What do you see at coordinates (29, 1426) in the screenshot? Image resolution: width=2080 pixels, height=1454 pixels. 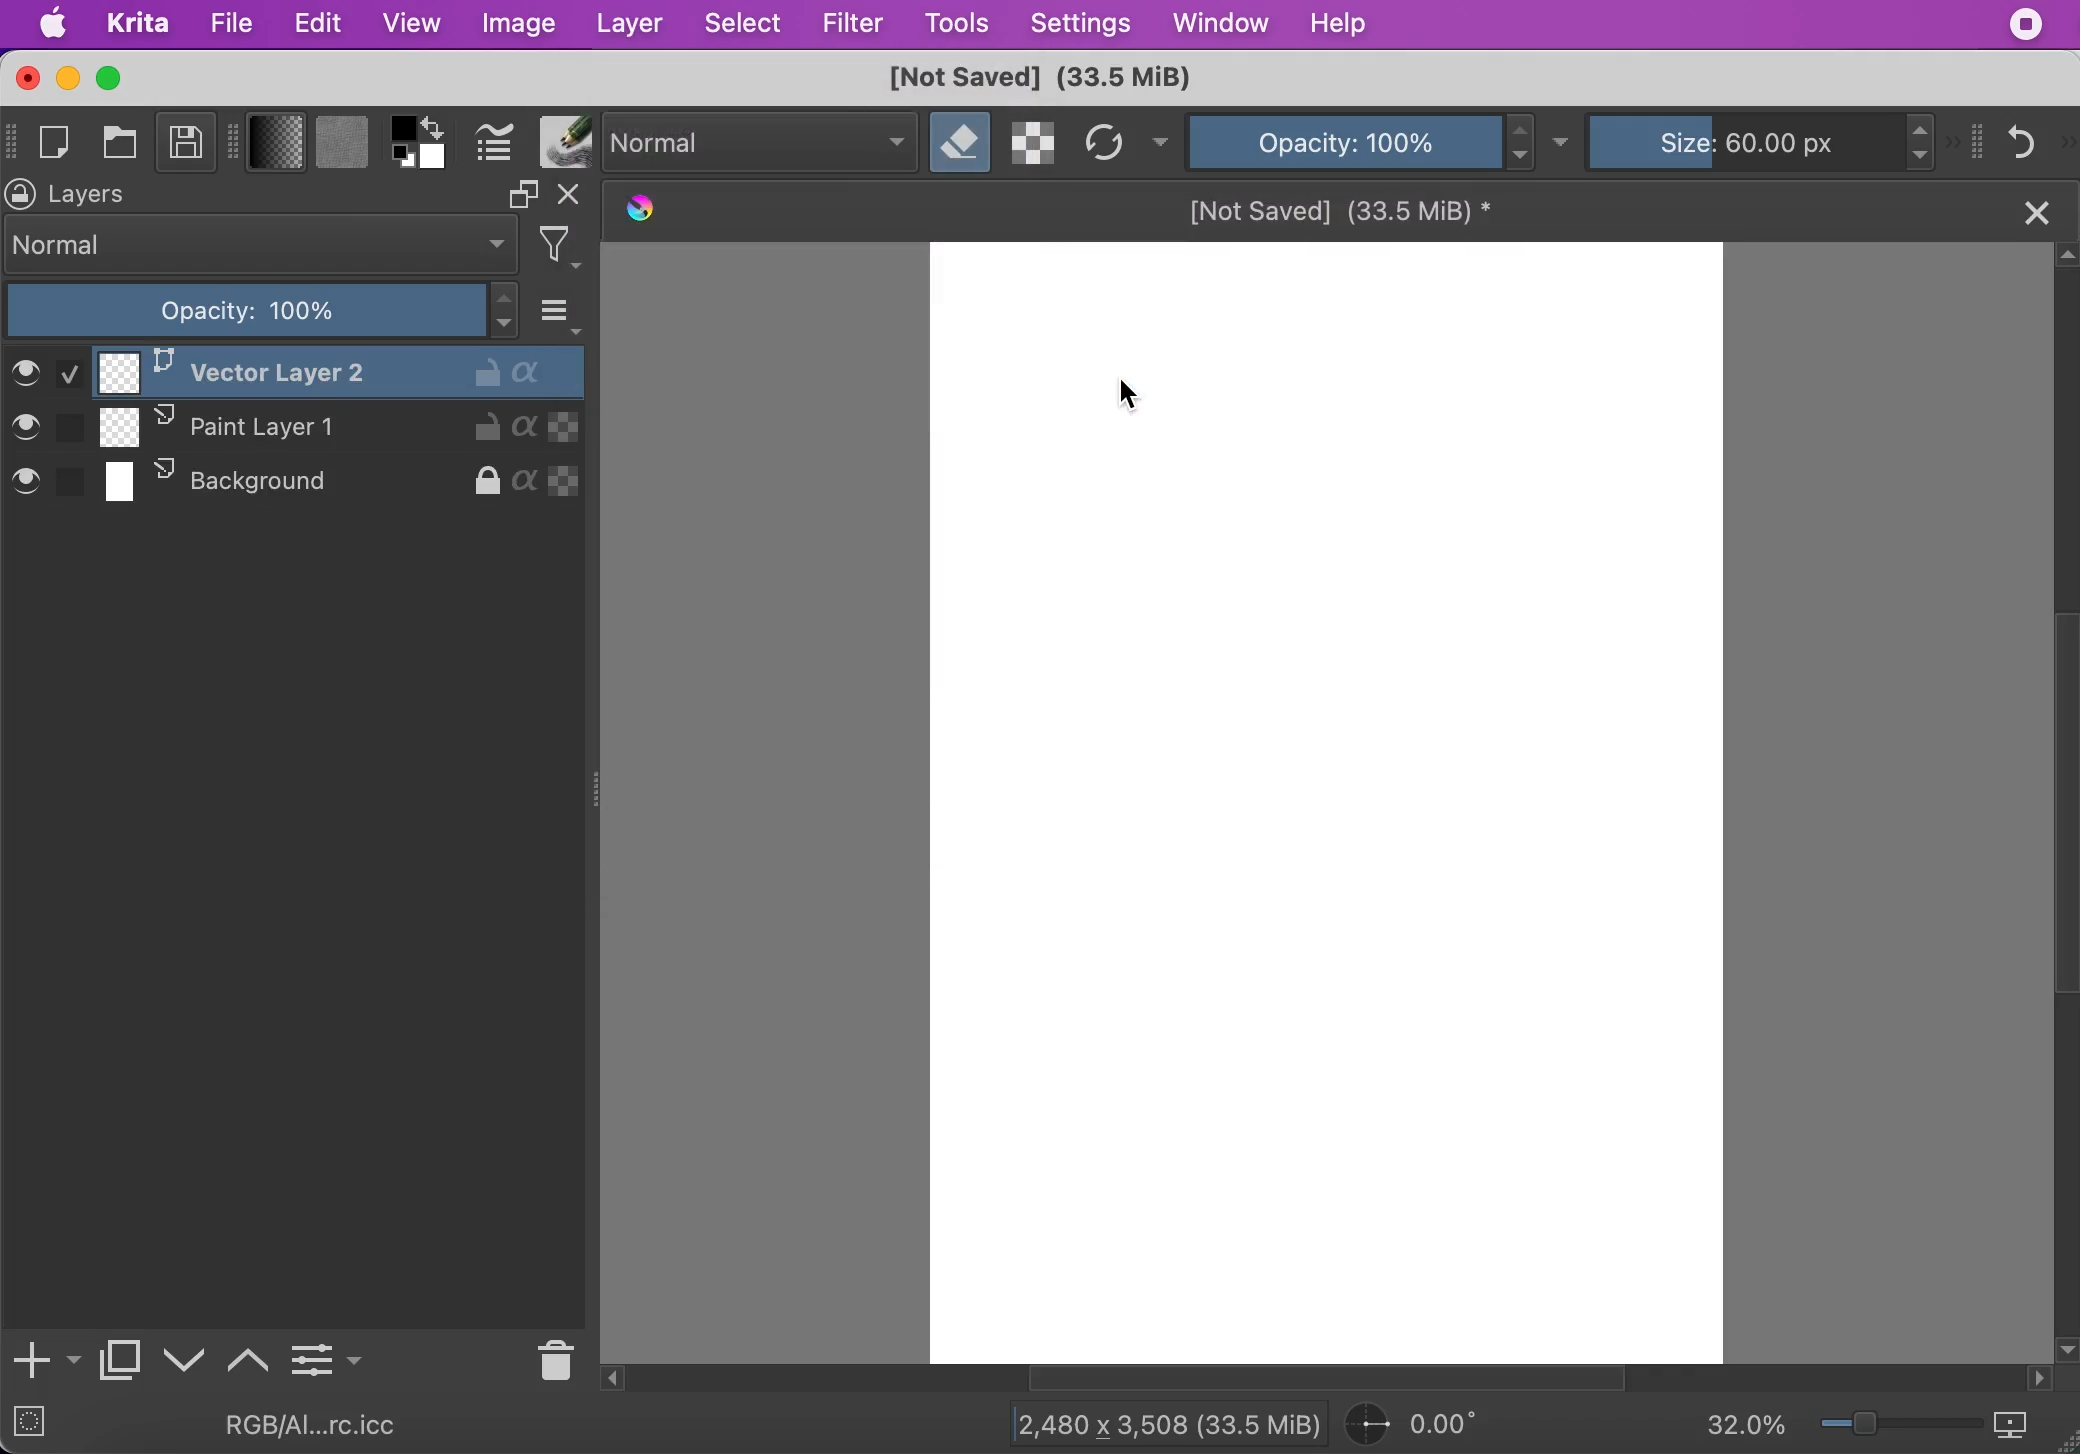 I see `no selection` at bounding box center [29, 1426].